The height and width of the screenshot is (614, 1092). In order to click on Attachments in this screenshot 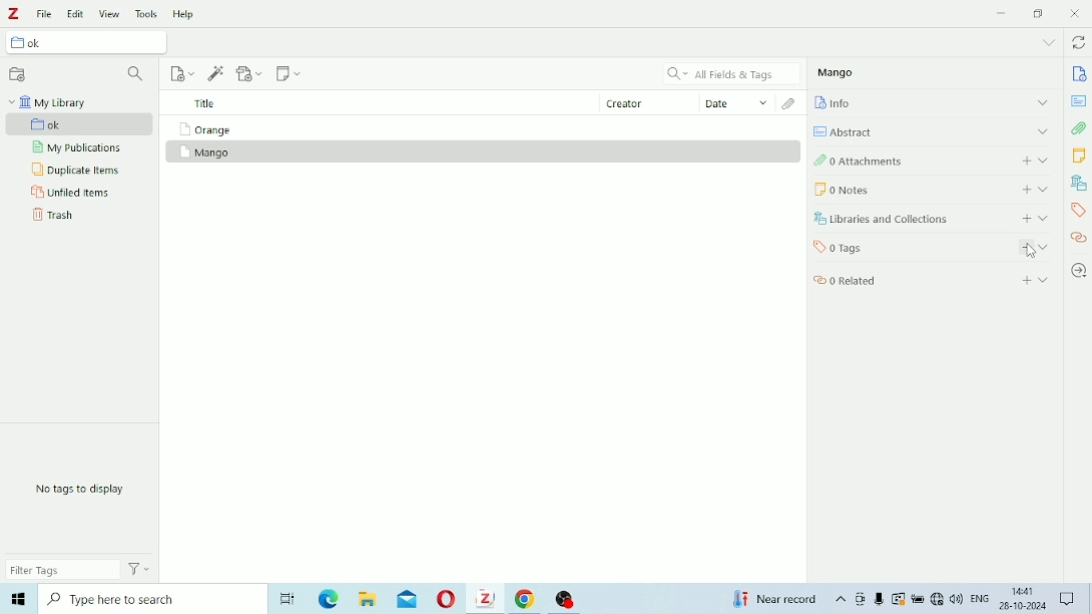, I will do `click(932, 159)`.